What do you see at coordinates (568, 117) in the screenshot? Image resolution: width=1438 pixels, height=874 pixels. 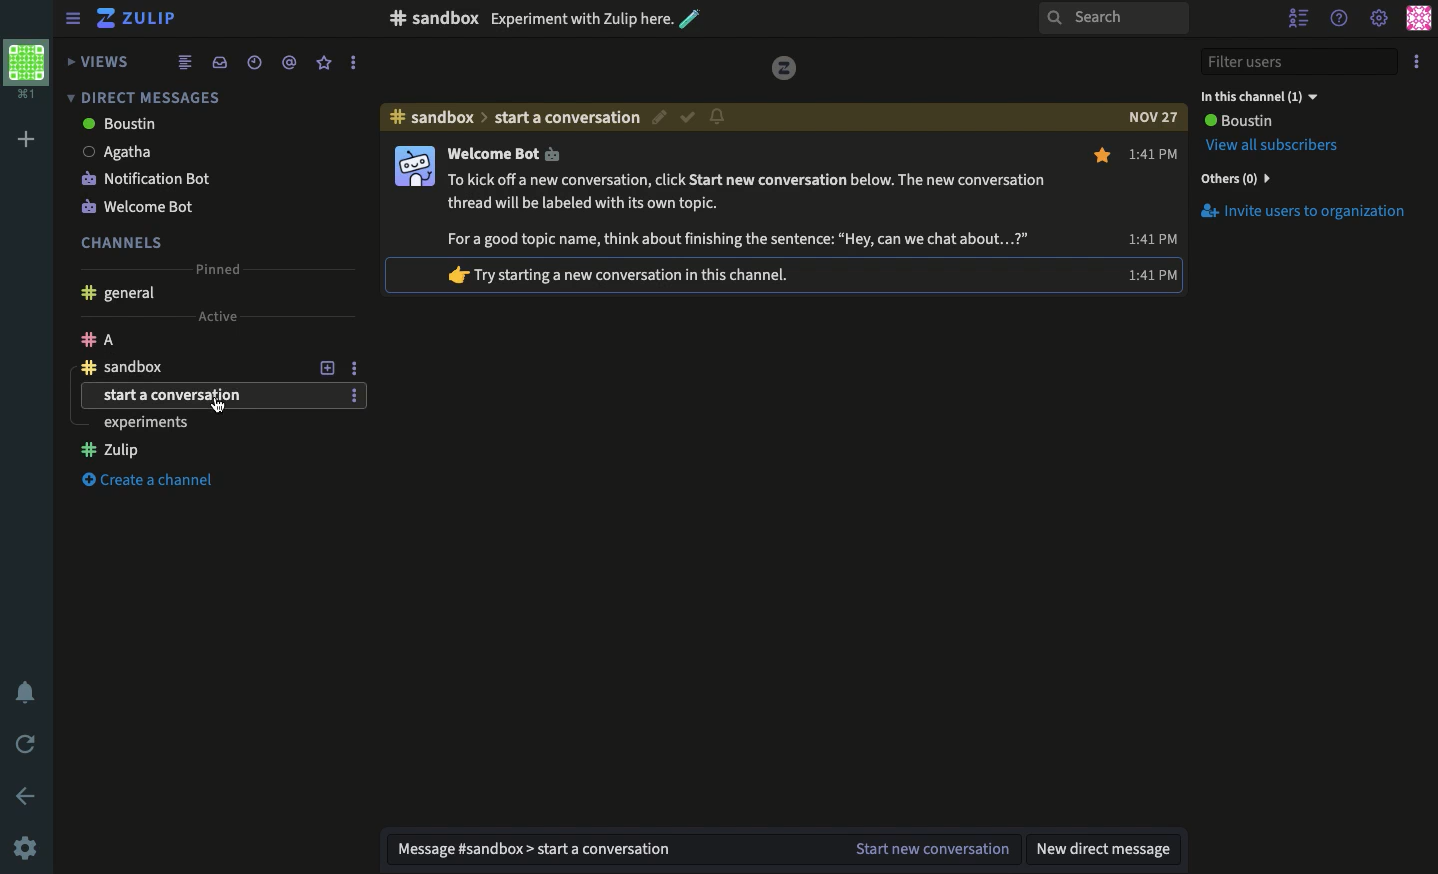 I see `Topic` at bounding box center [568, 117].